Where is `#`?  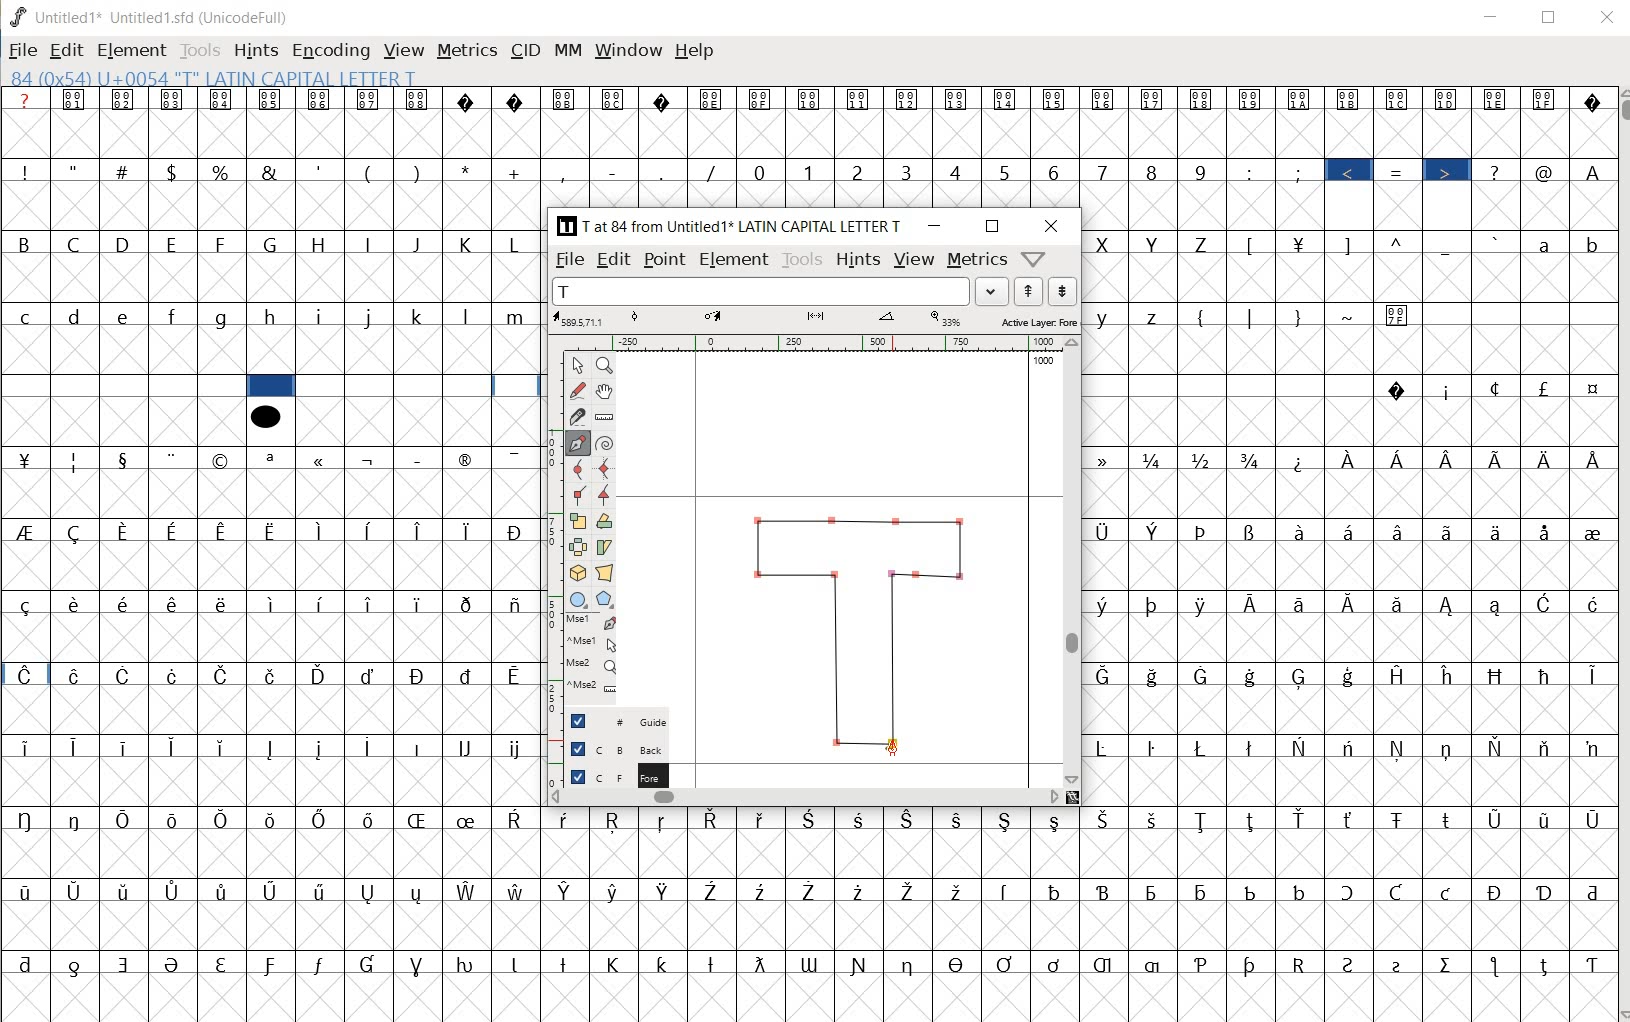
# is located at coordinates (124, 172).